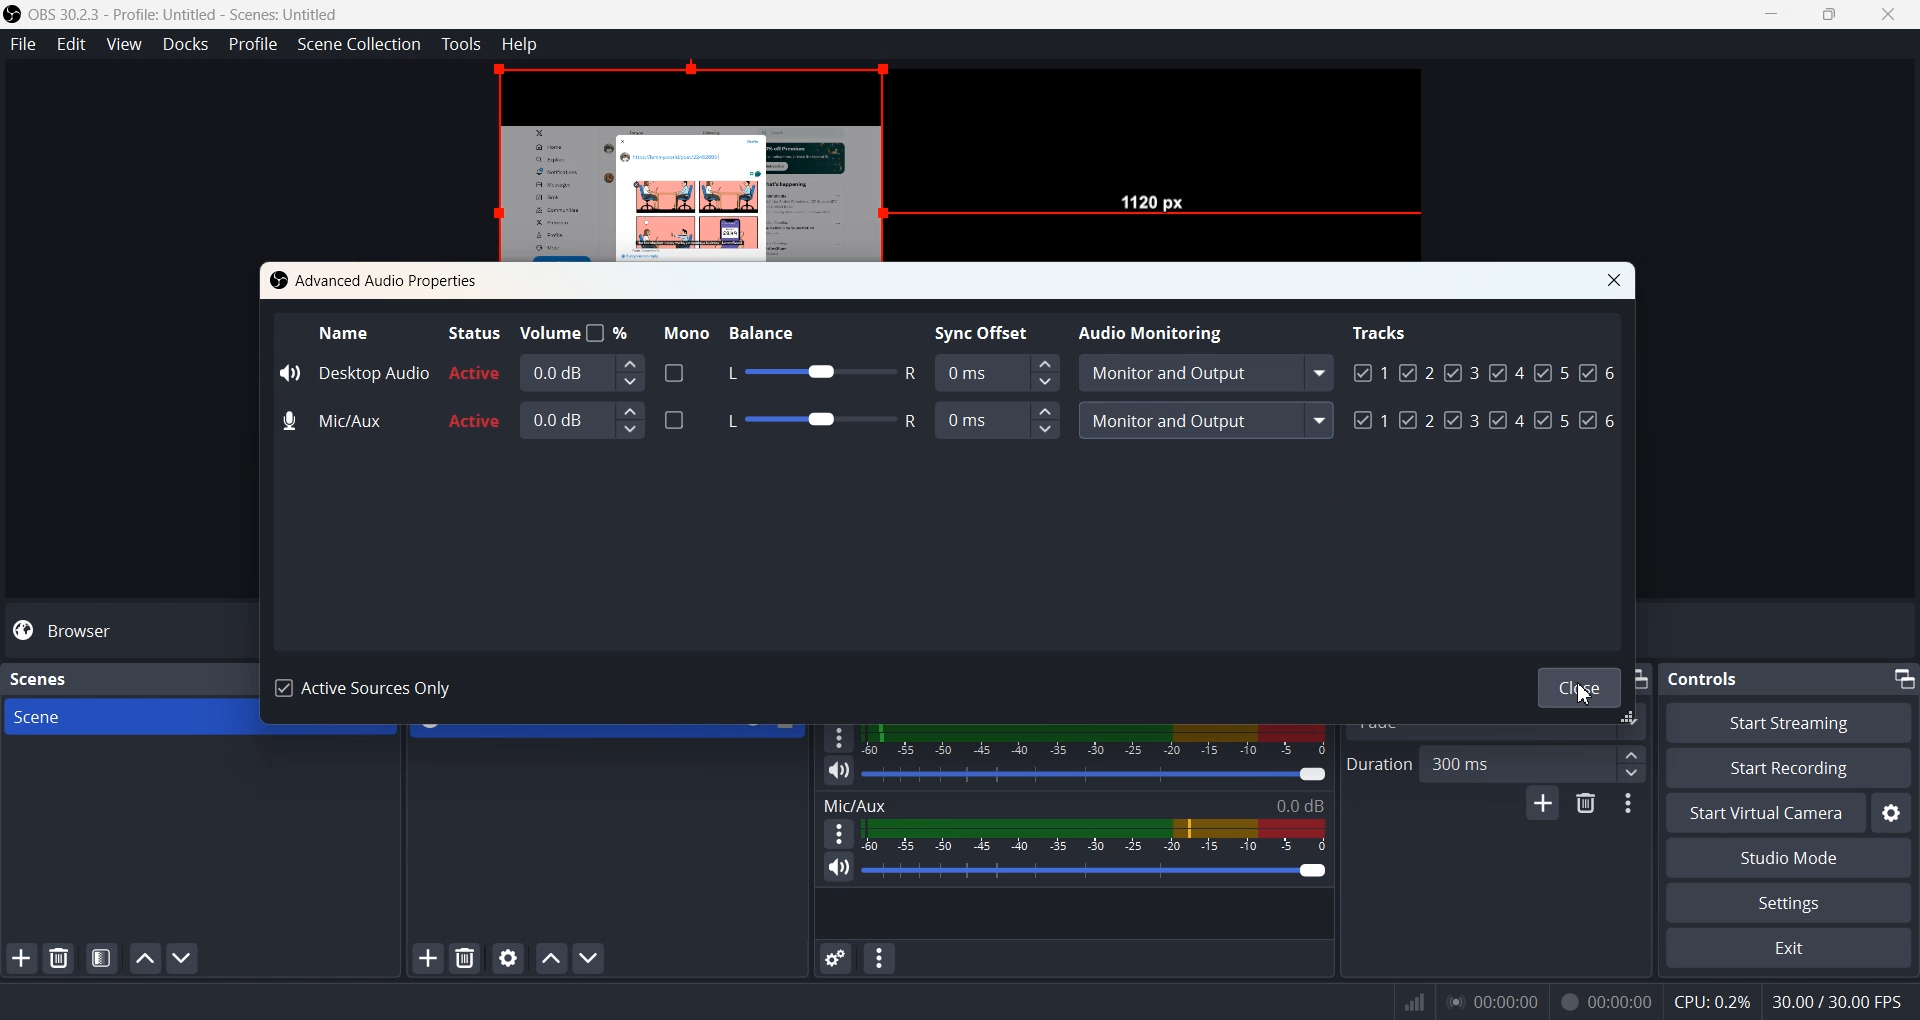  I want to click on Tools, so click(462, 44).